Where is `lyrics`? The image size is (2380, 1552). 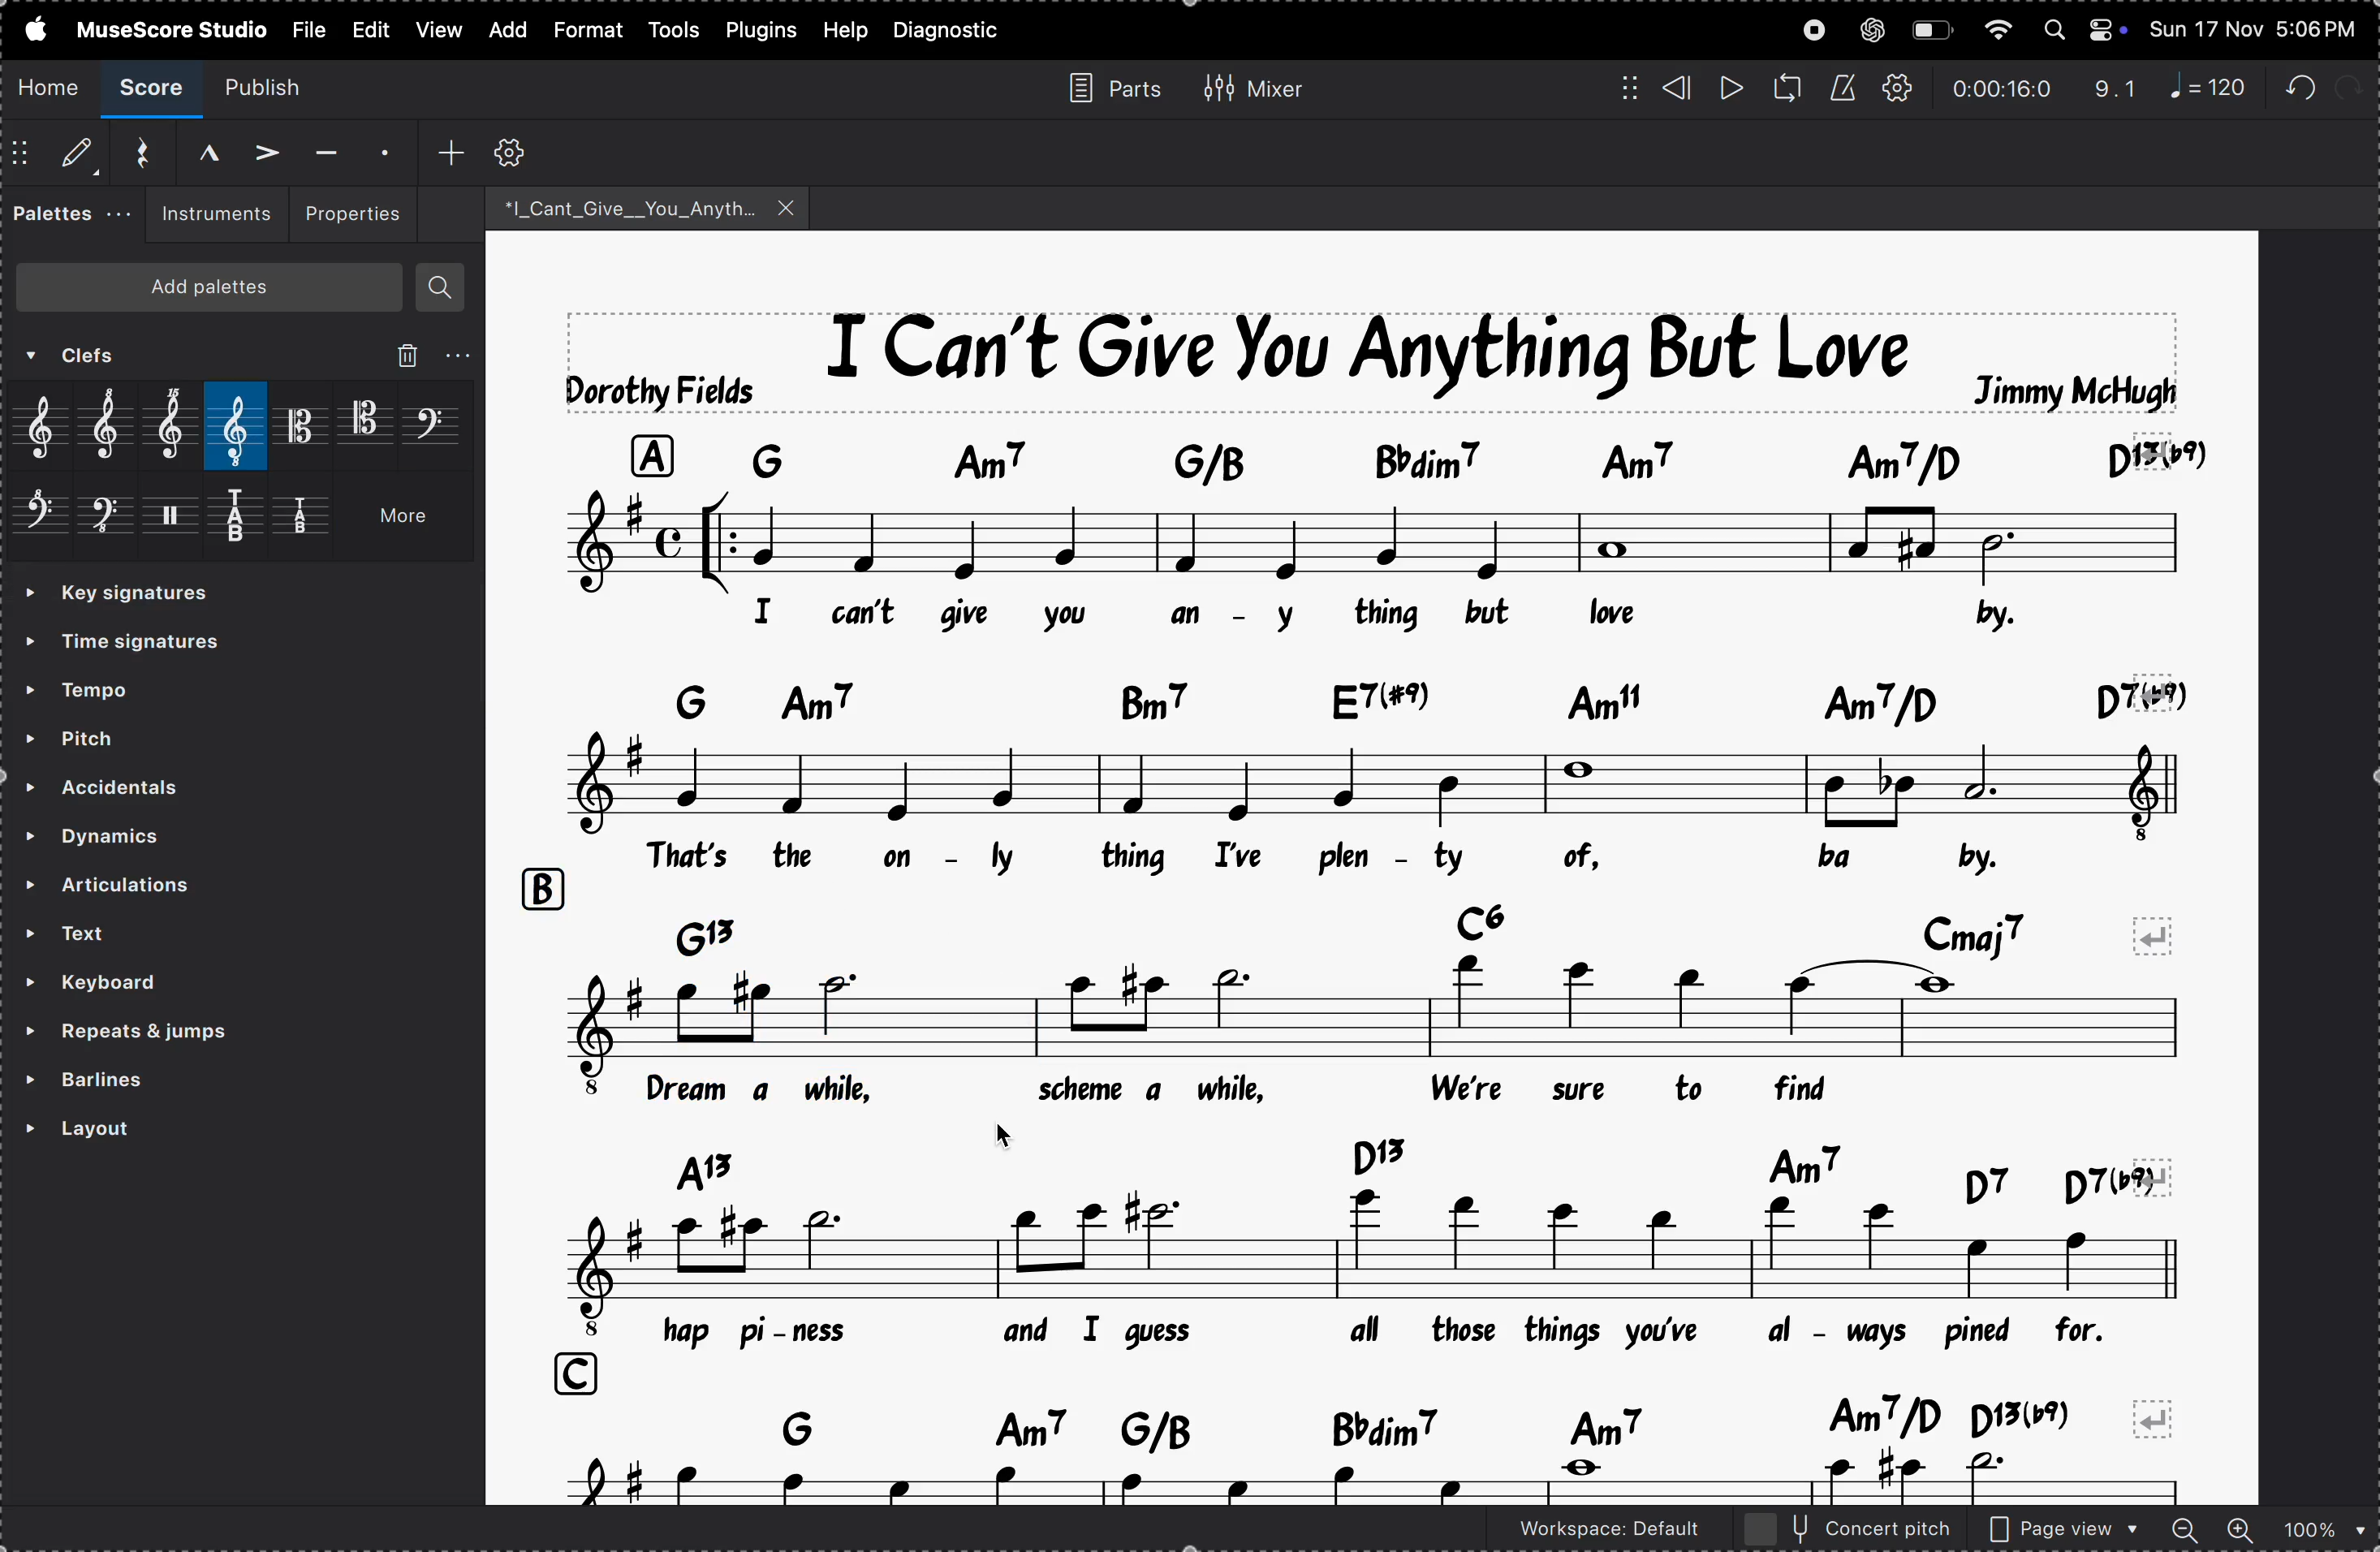
lyrics is located at coordinates (1385, 858).